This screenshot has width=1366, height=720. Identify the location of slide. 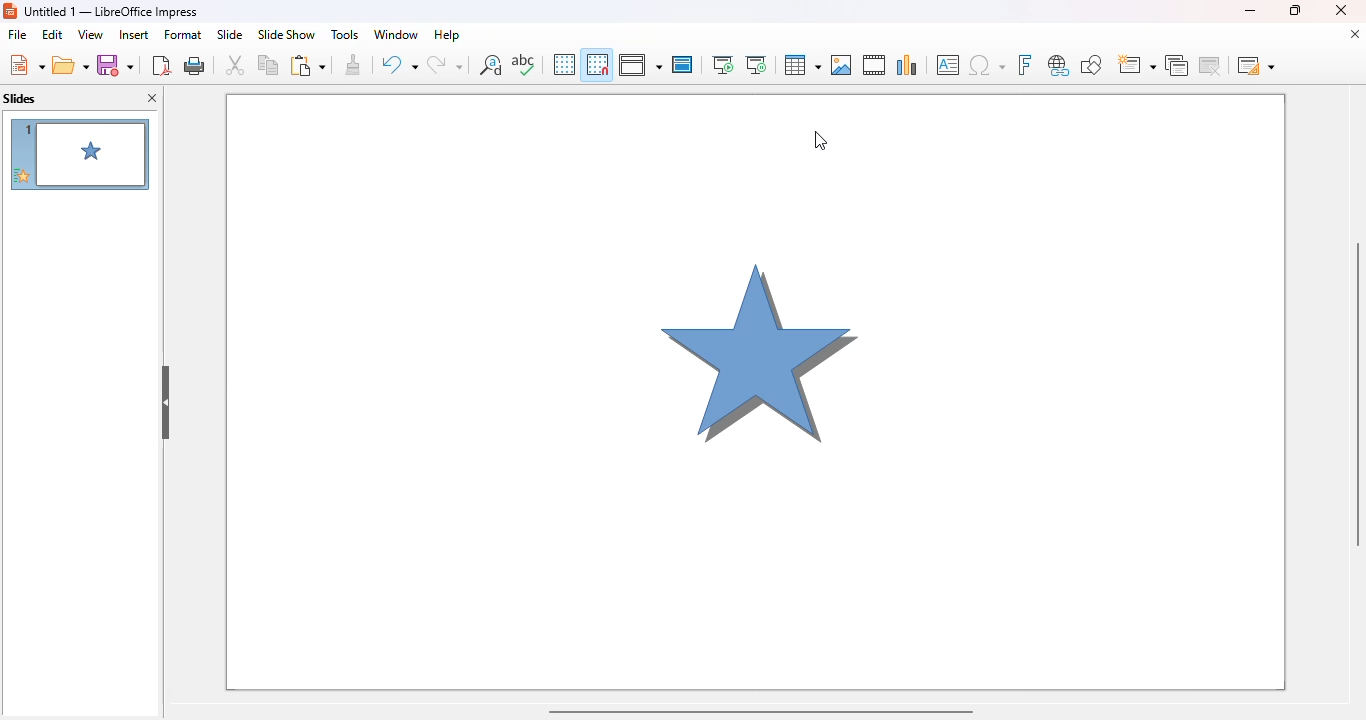
(229, 35).